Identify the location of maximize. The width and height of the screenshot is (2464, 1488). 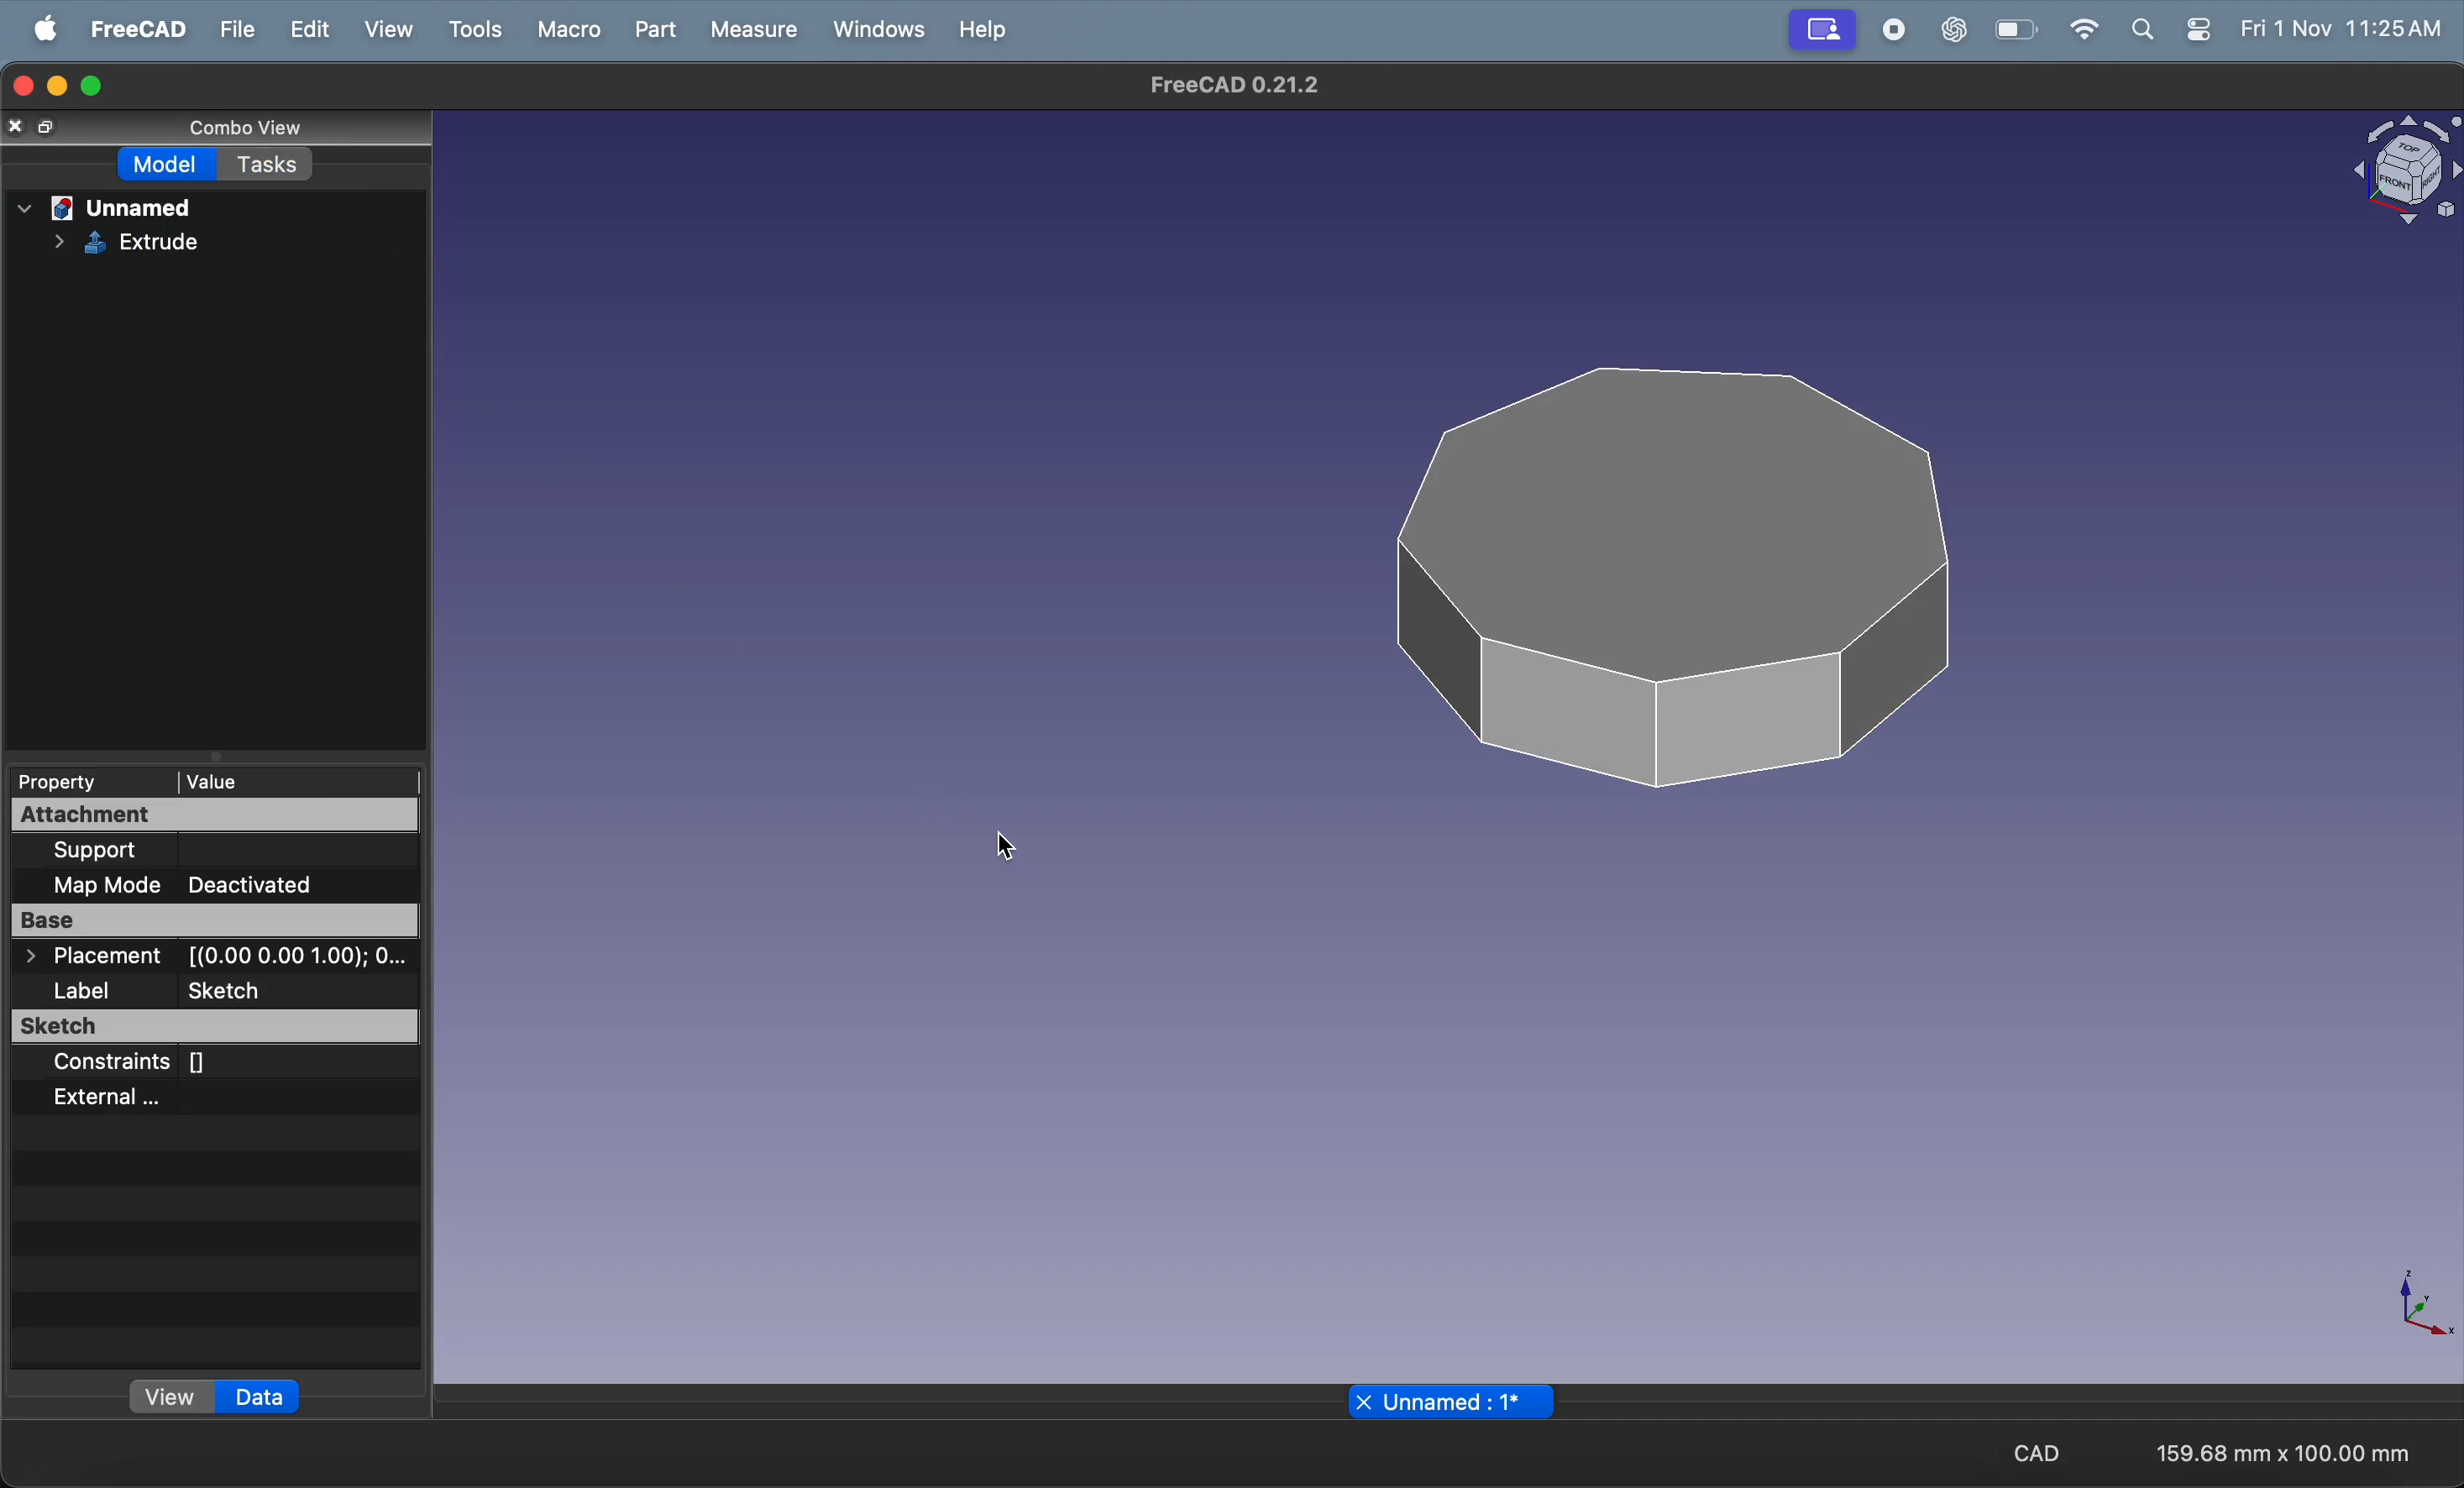
(96, 84).